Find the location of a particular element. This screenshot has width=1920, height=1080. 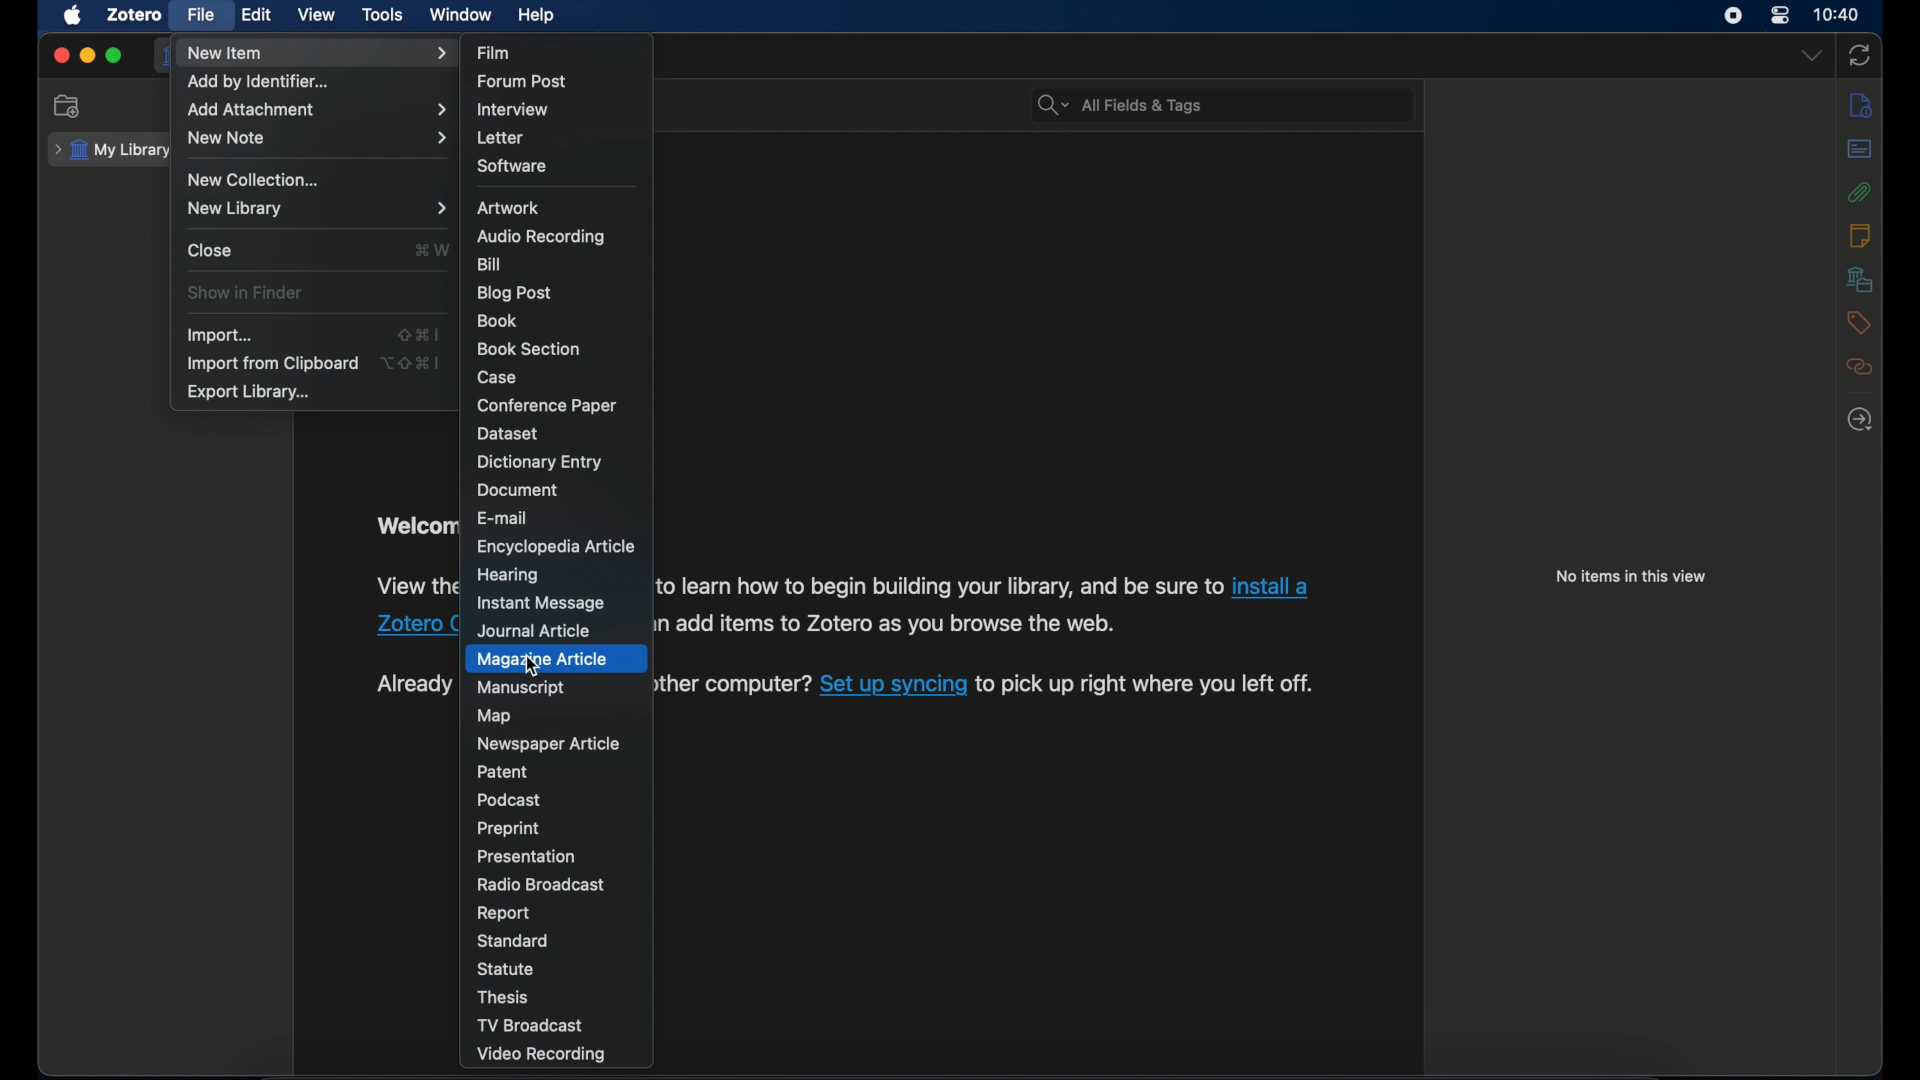

another computer? is located at coordinates (732, 683).